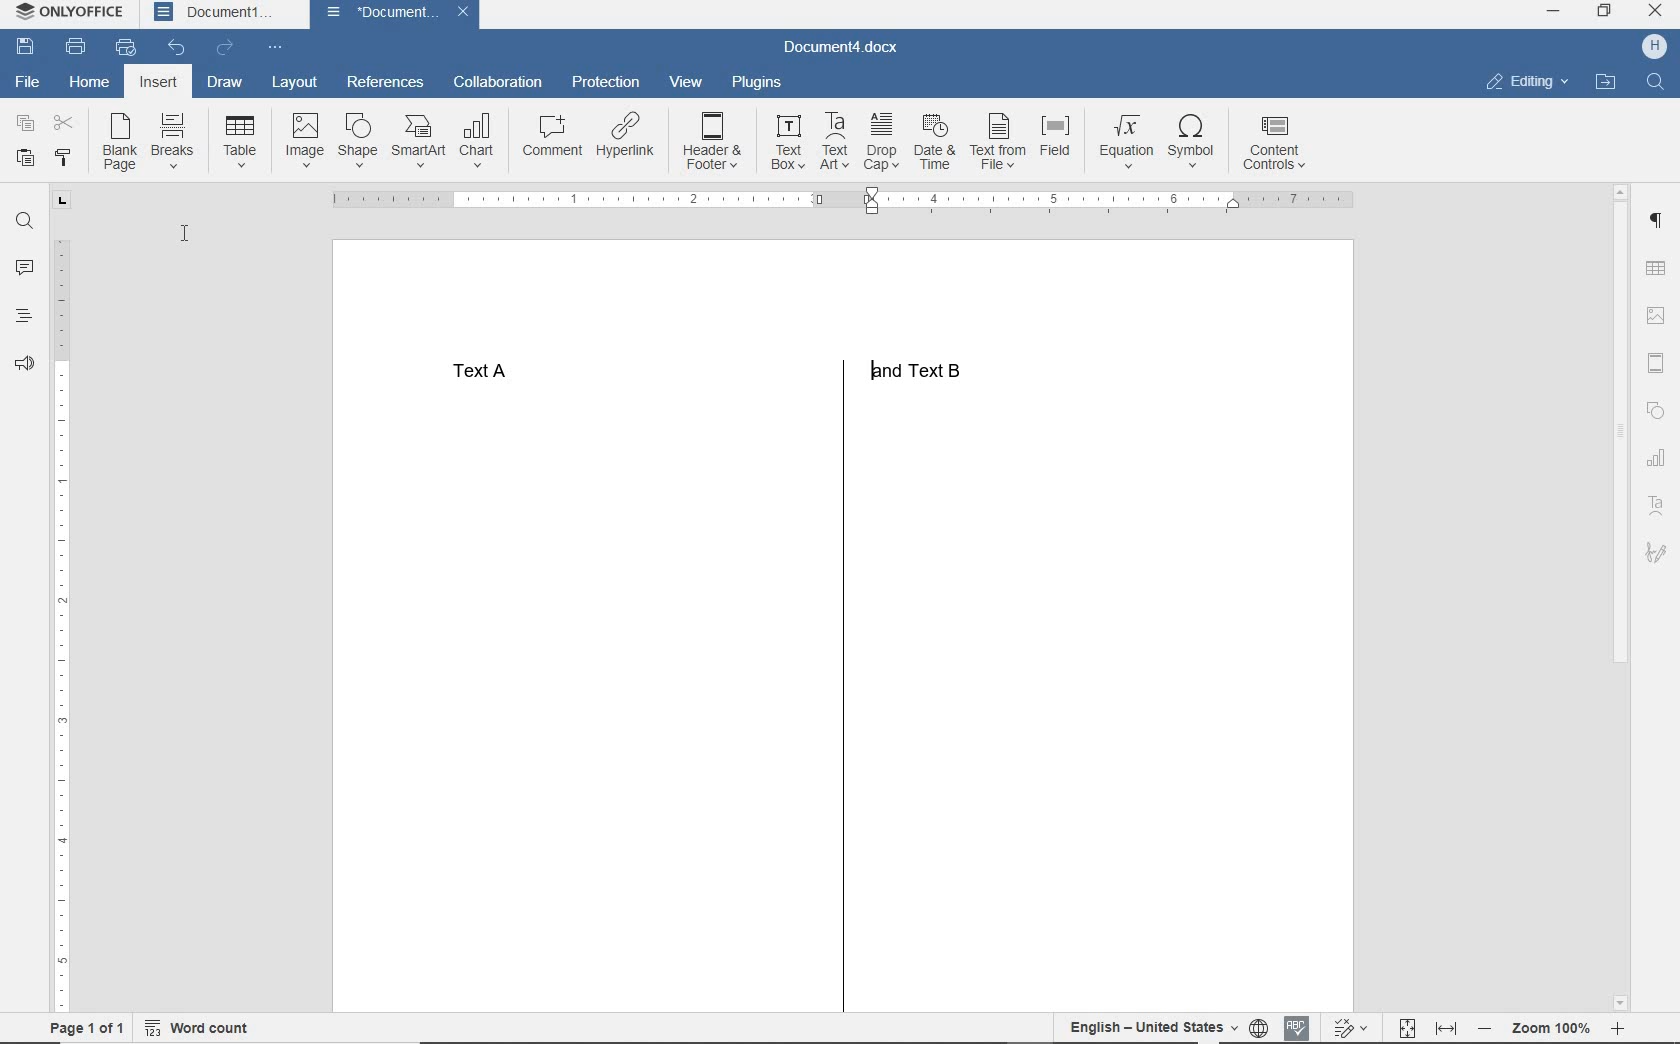  Describe the element at coordinates (79, 1028) in the screenshot. I see `PAGE 1 OF 1` at that location.